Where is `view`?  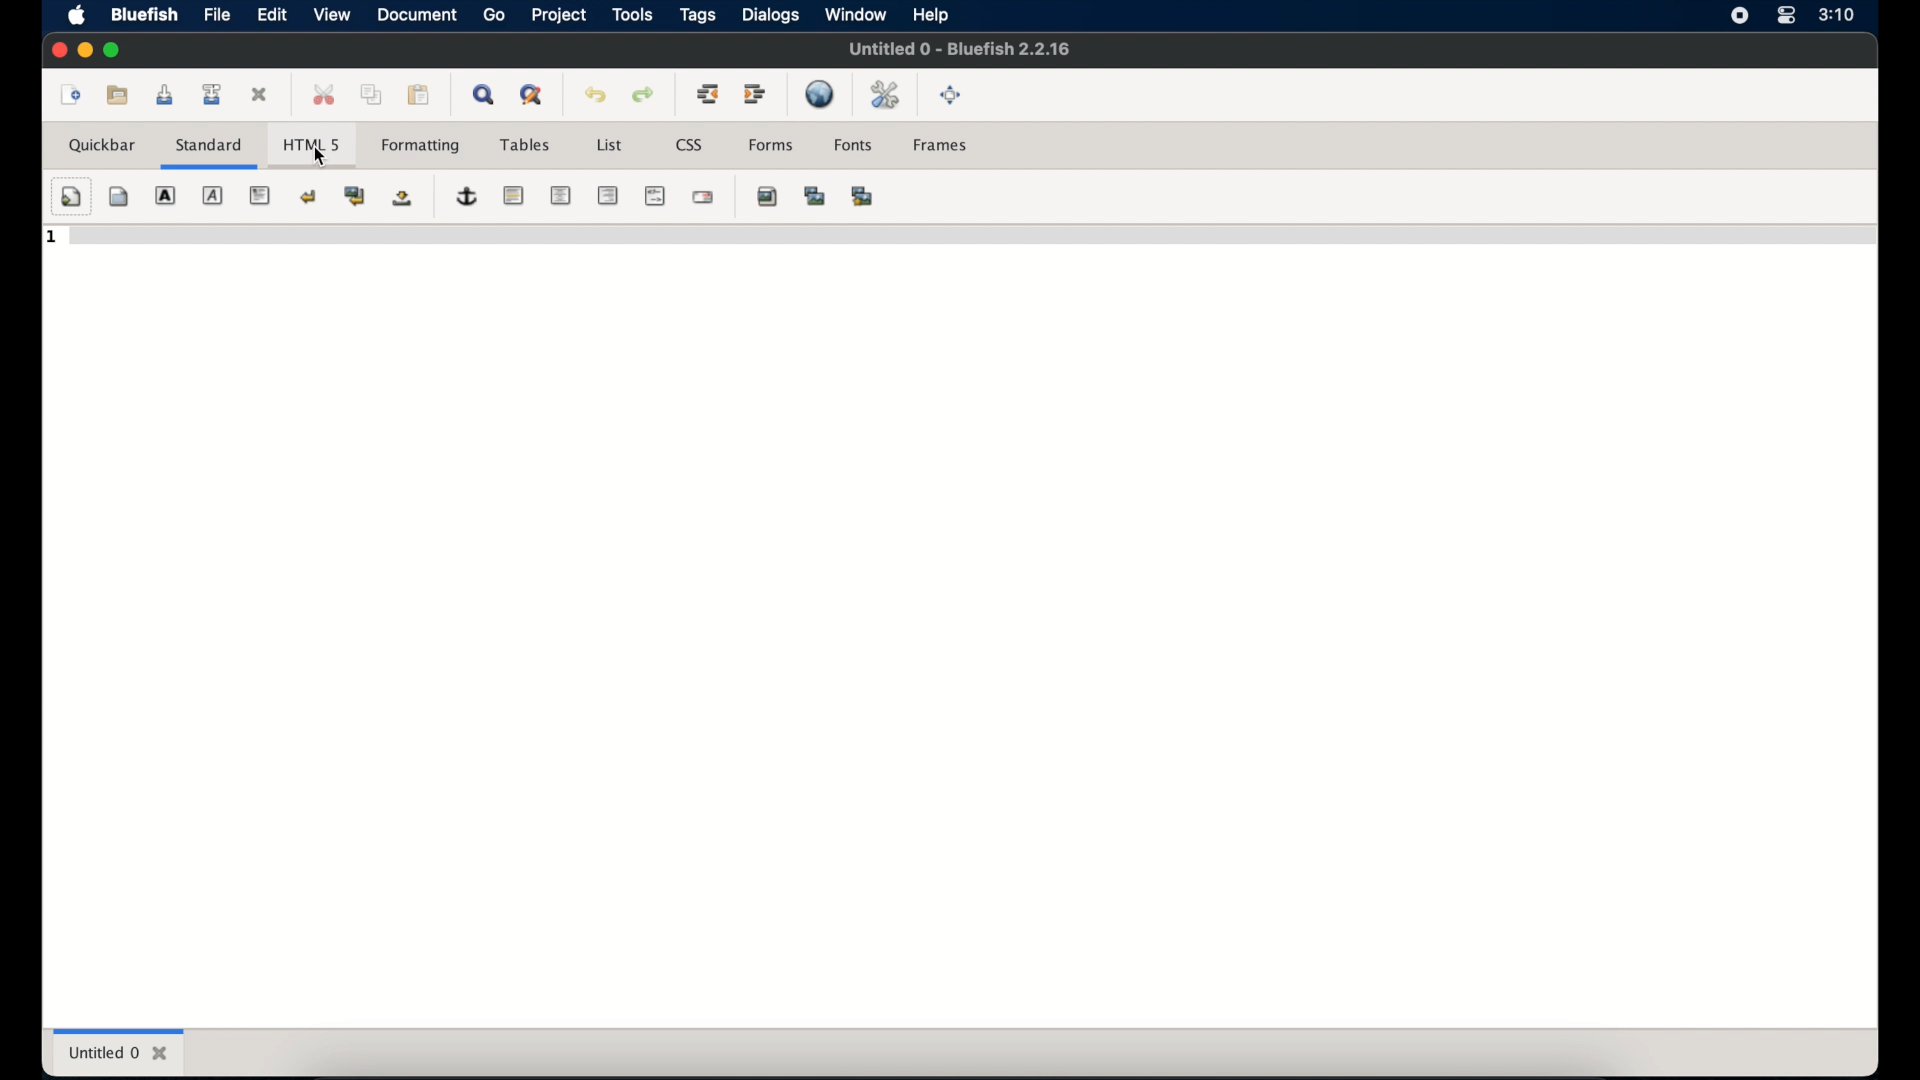
view is located at coordinates (331, 14).